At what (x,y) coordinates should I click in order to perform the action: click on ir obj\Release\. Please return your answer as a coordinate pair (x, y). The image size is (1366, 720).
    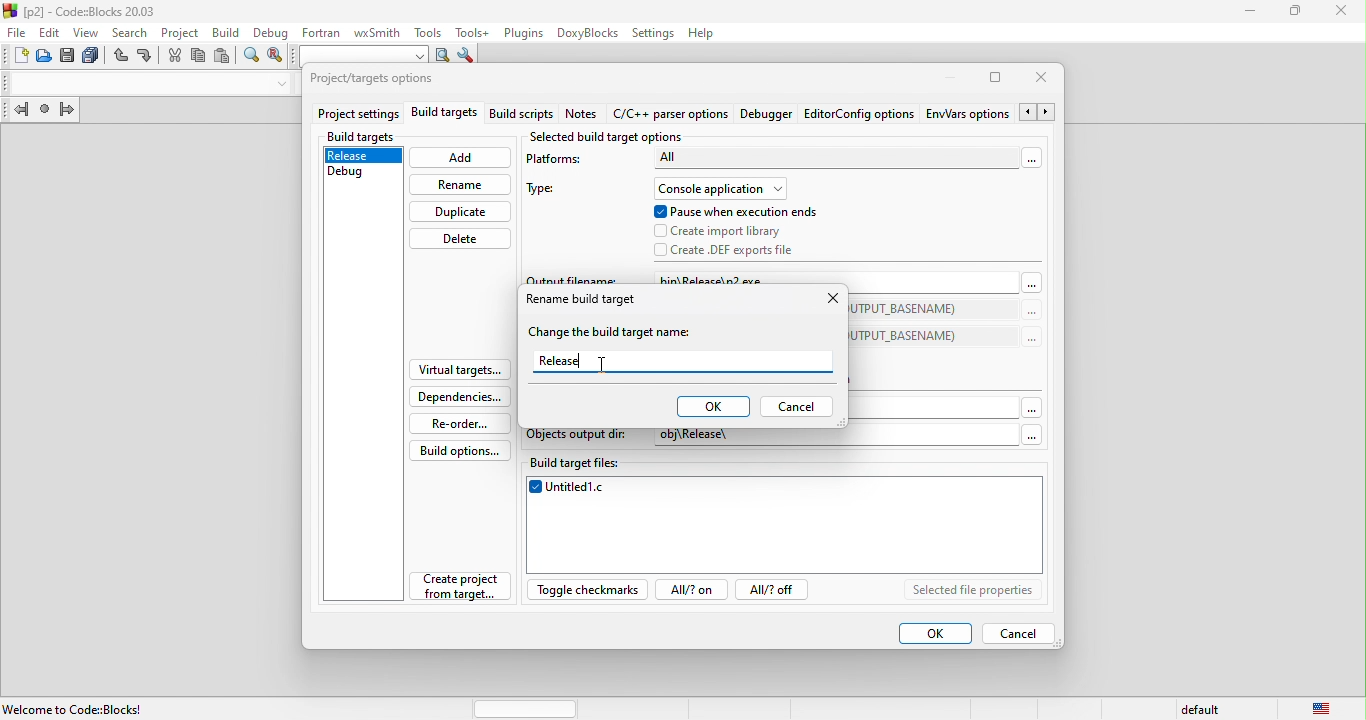
    Looking at the image, I should click on (720, 437).